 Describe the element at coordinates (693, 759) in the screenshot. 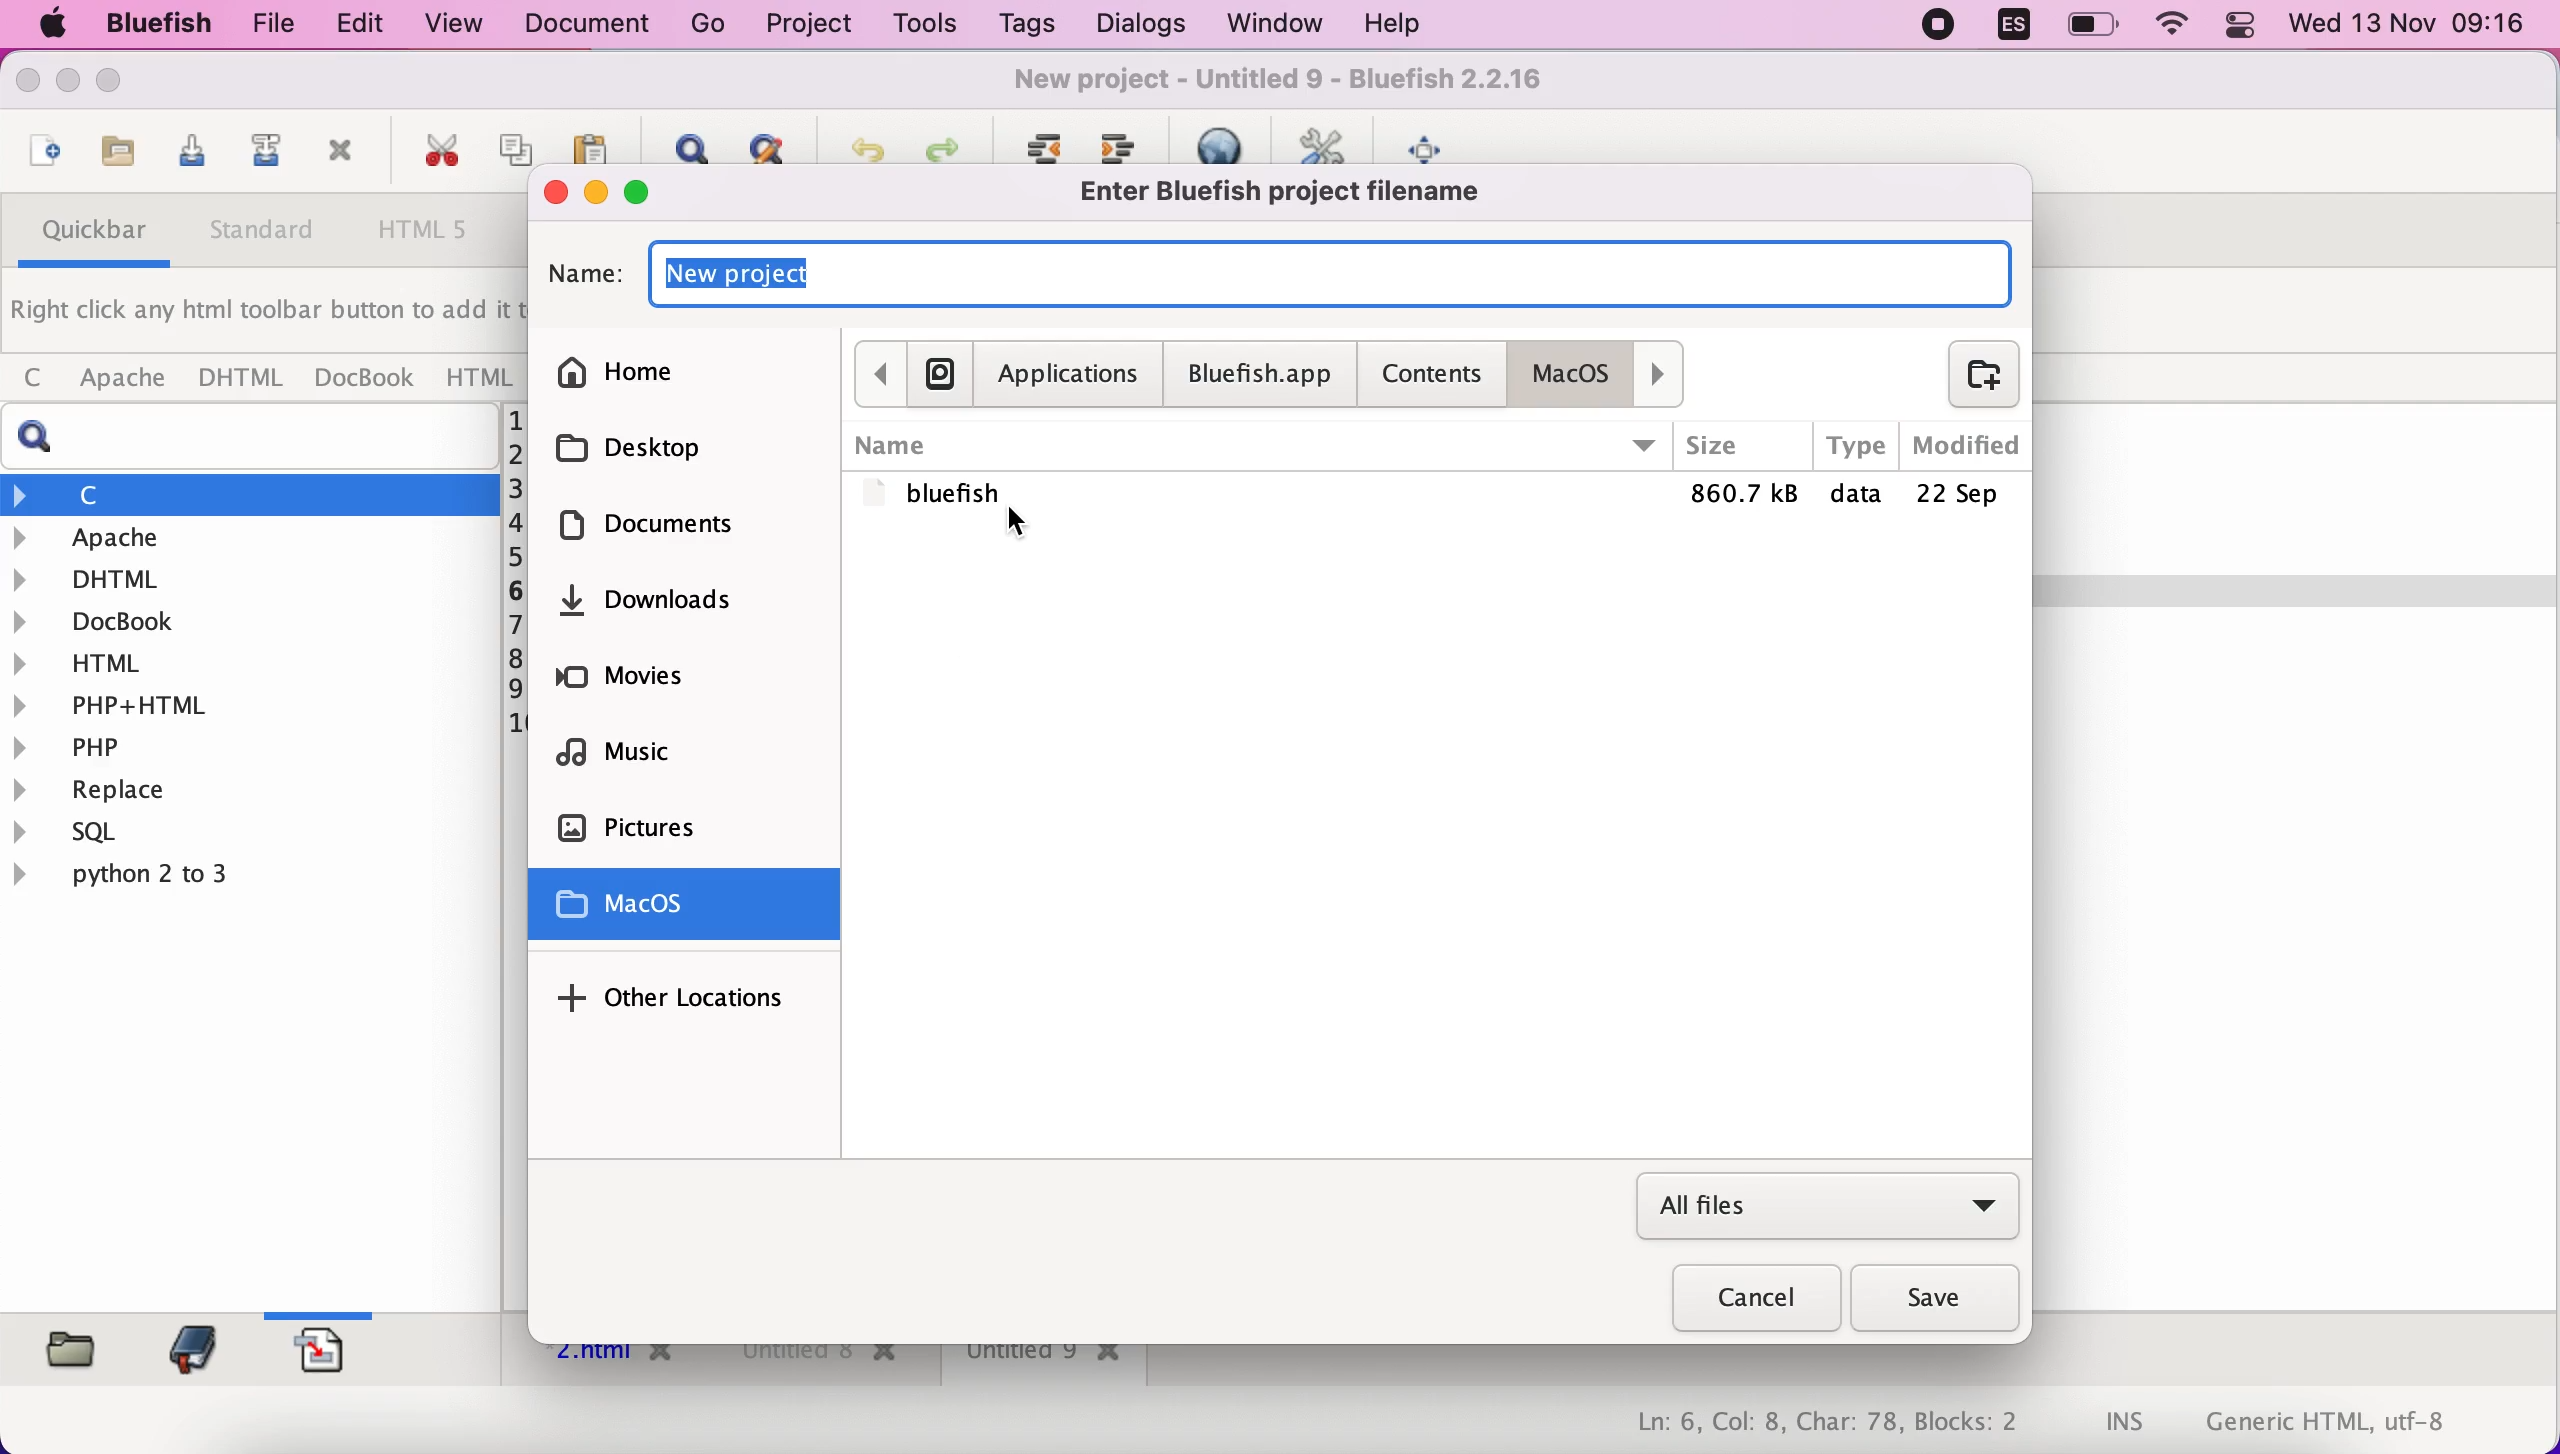

I see `music` at that location.